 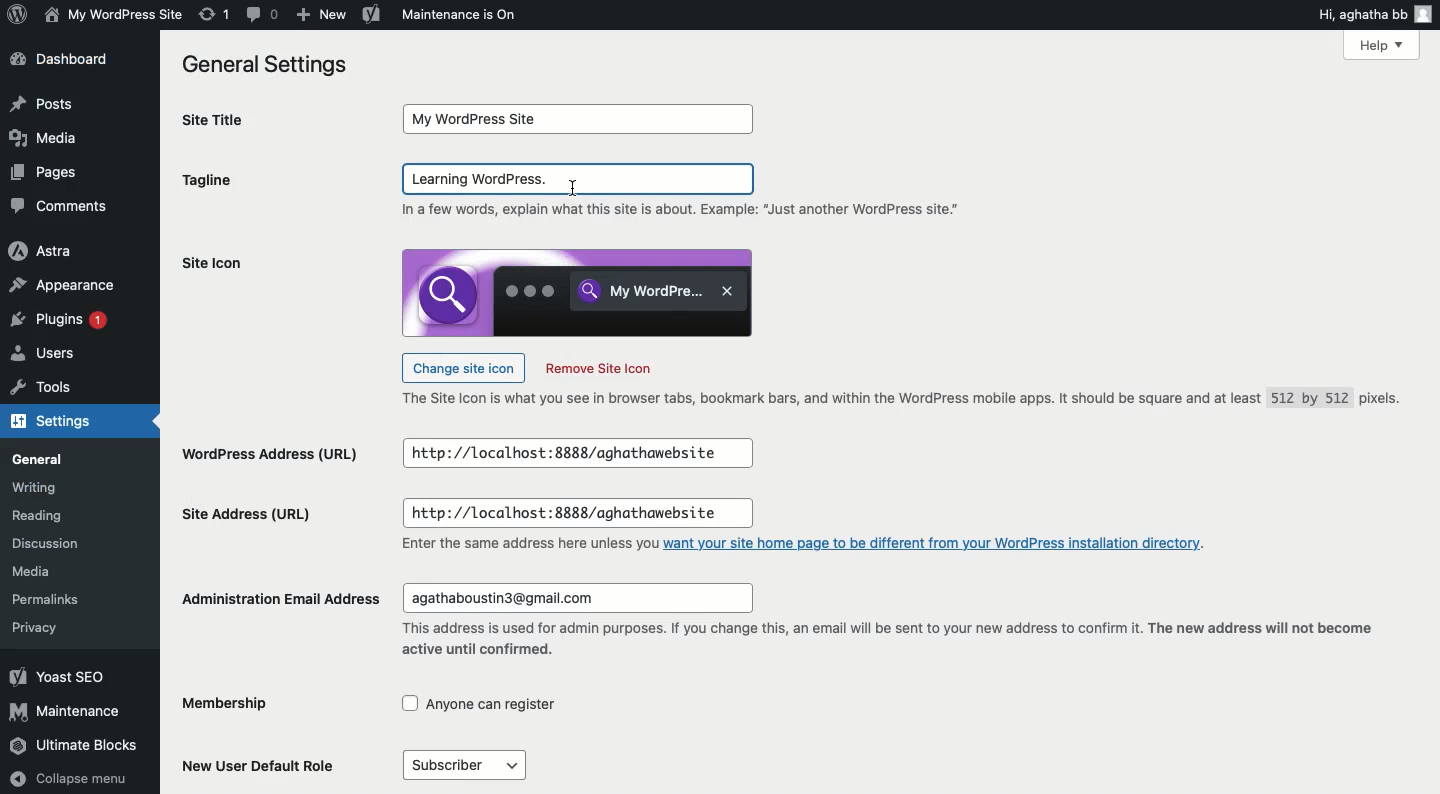 I want to click on Help, so click(x=1381, y=44).